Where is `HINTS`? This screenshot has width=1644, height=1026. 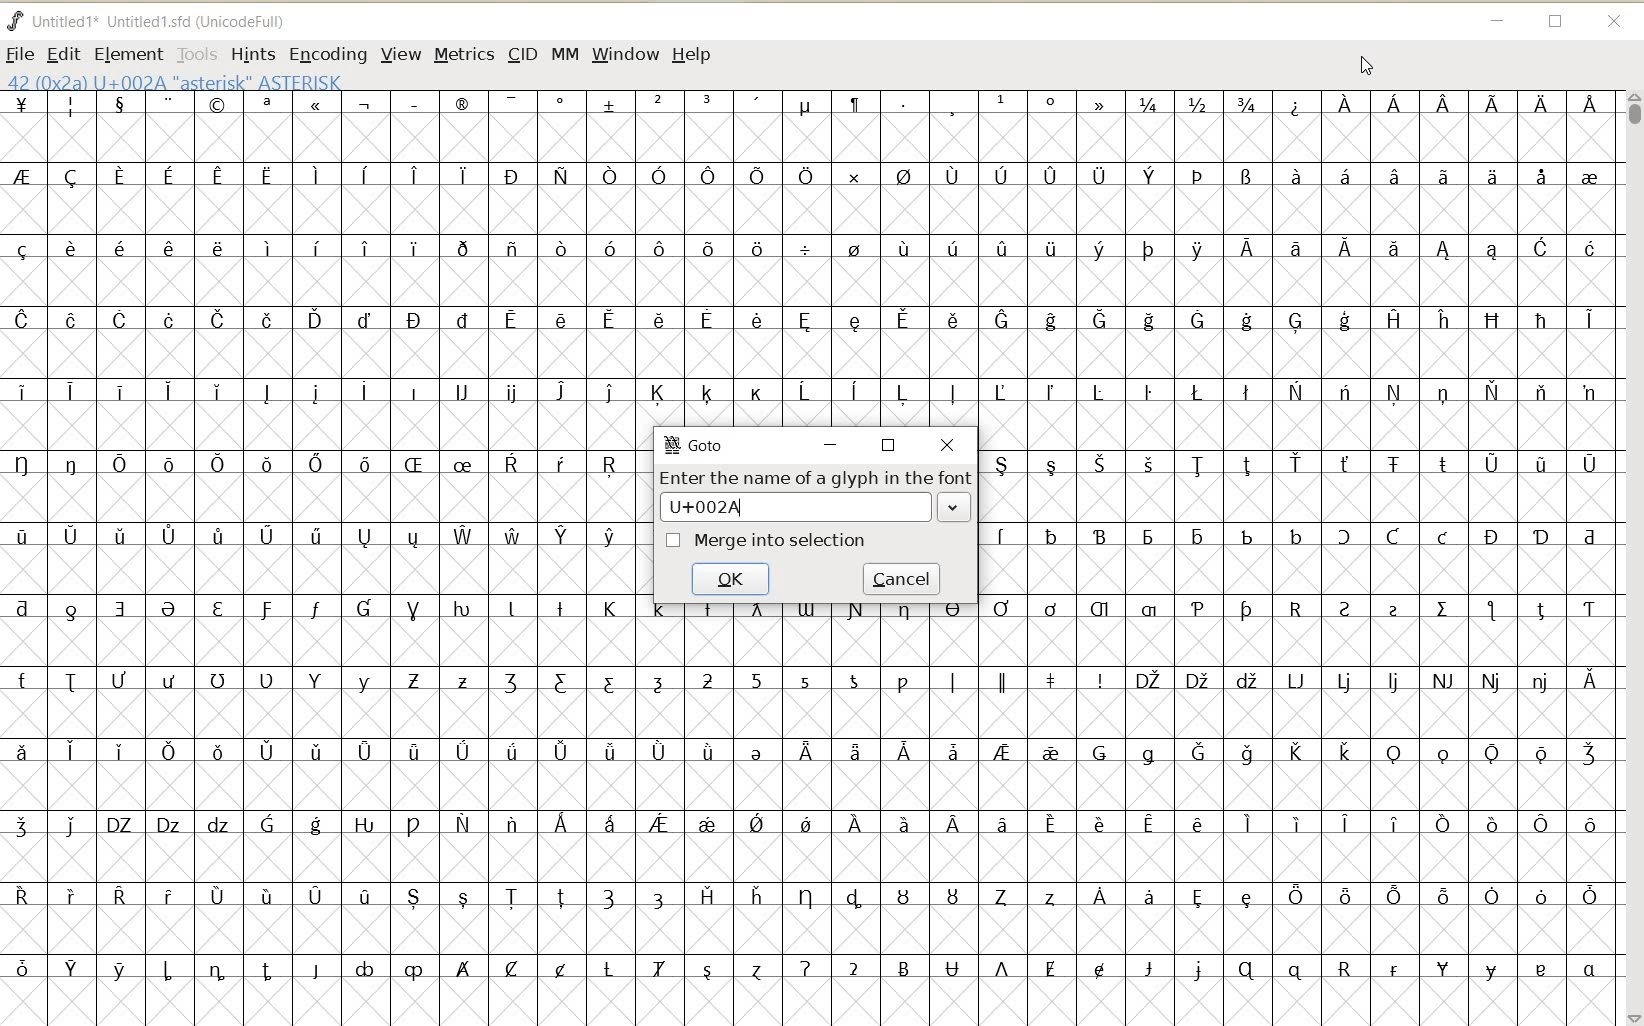 HINTS is located at coordinates (252, 55).